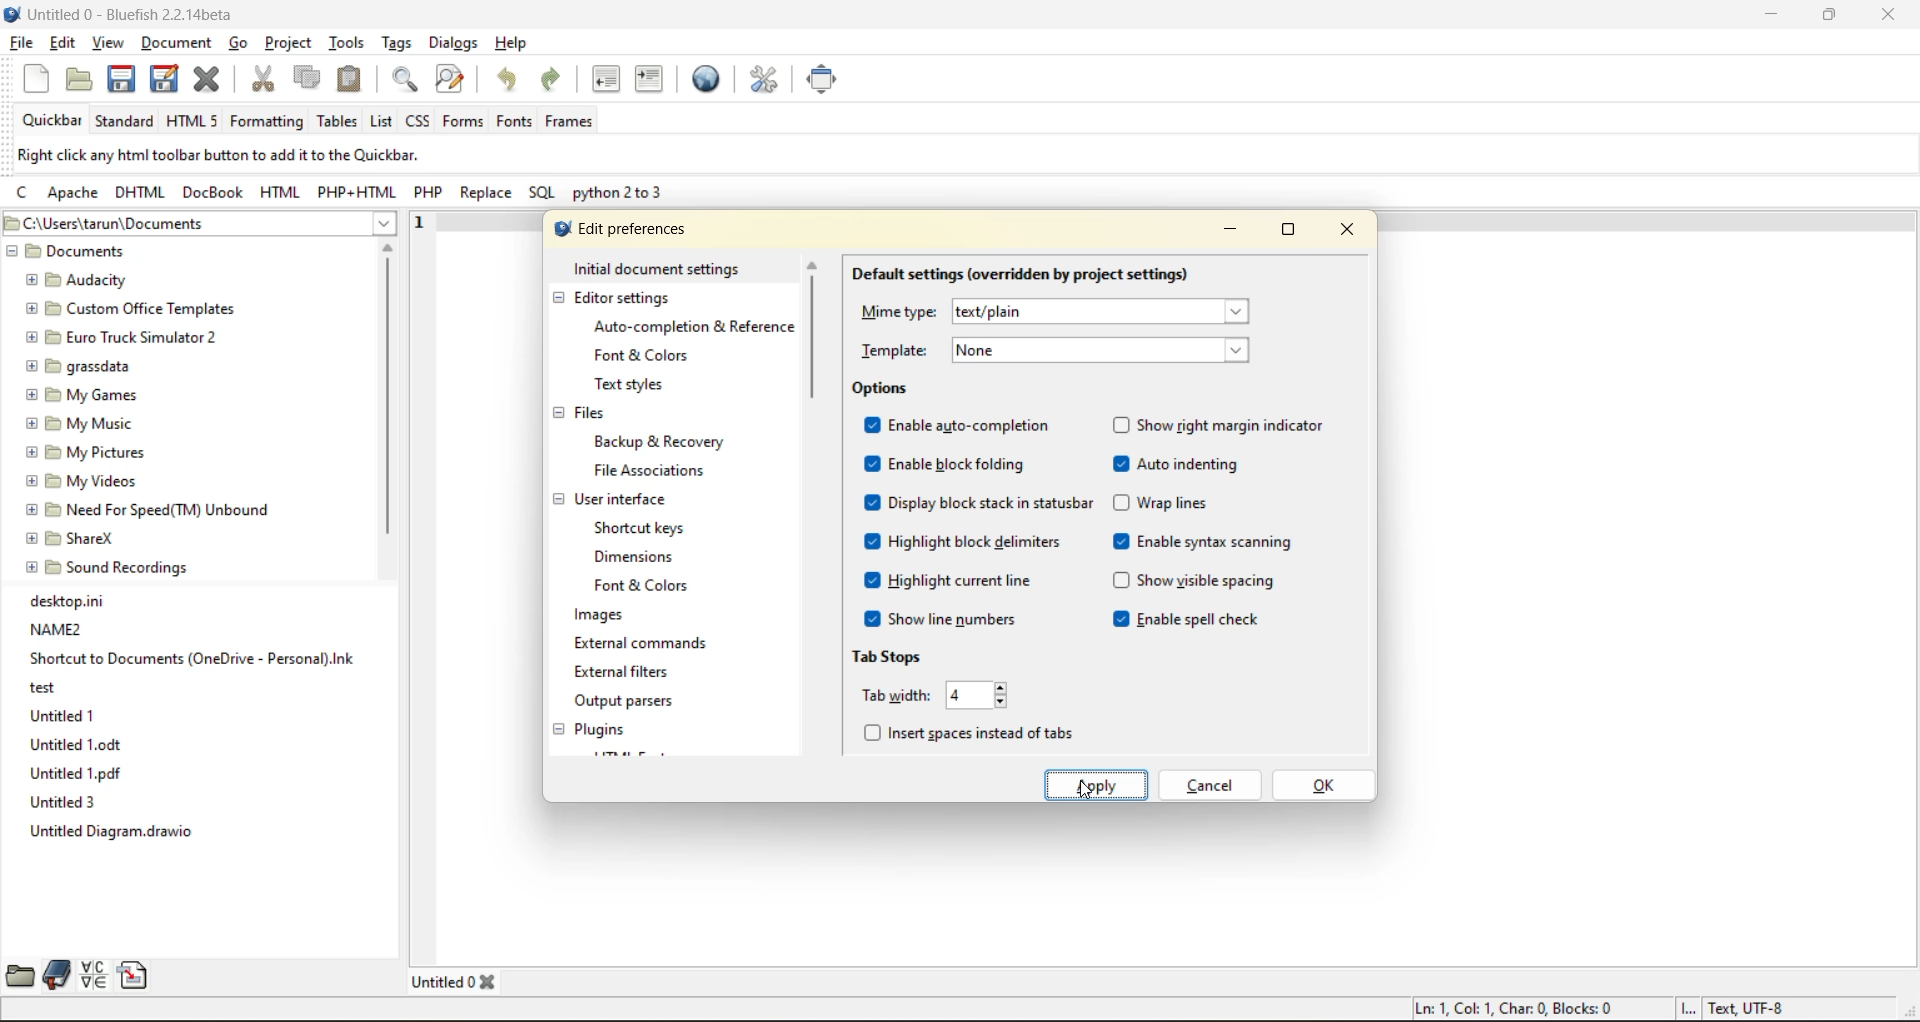 The width and height of the screenshot is (1920, 1022). What do you see at coordinates (628, 673) in the screenshot?
I see `external filters` at bounding box center [628, 673].